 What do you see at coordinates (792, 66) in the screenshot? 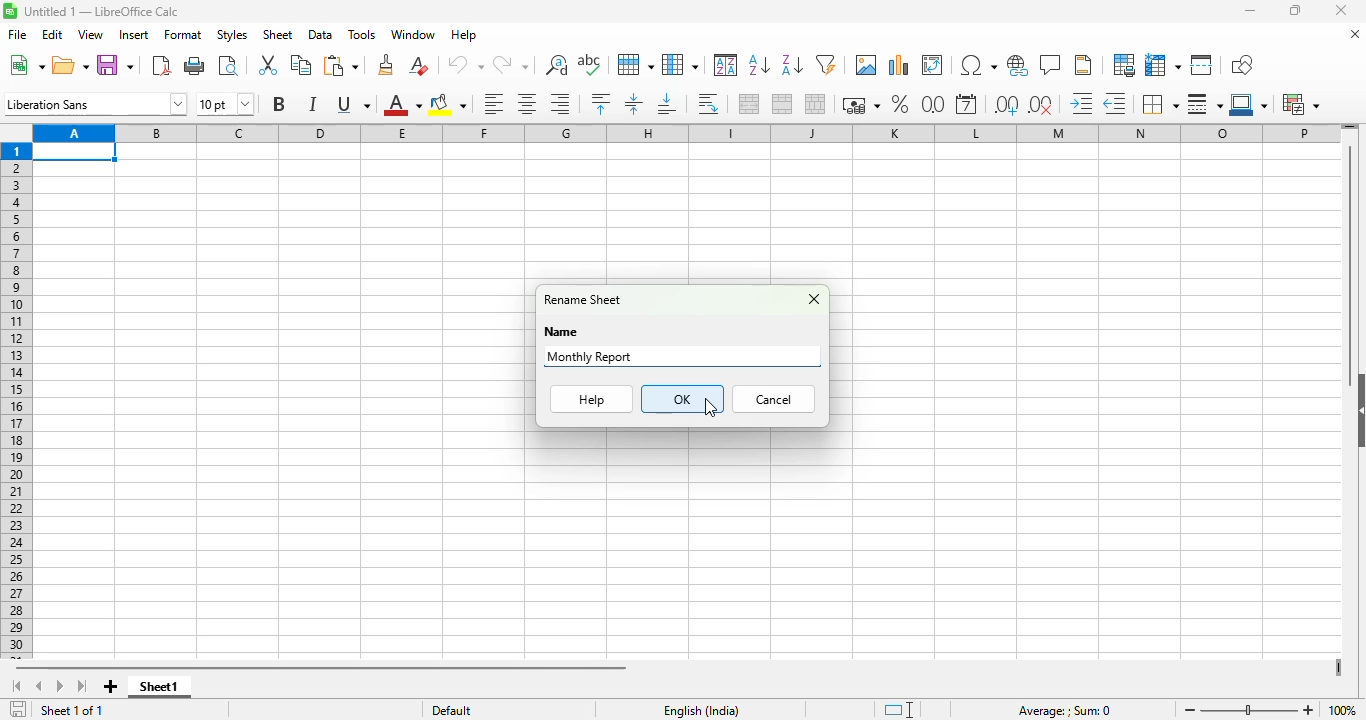
I see `sort descending` at bounding box center [792, 66].